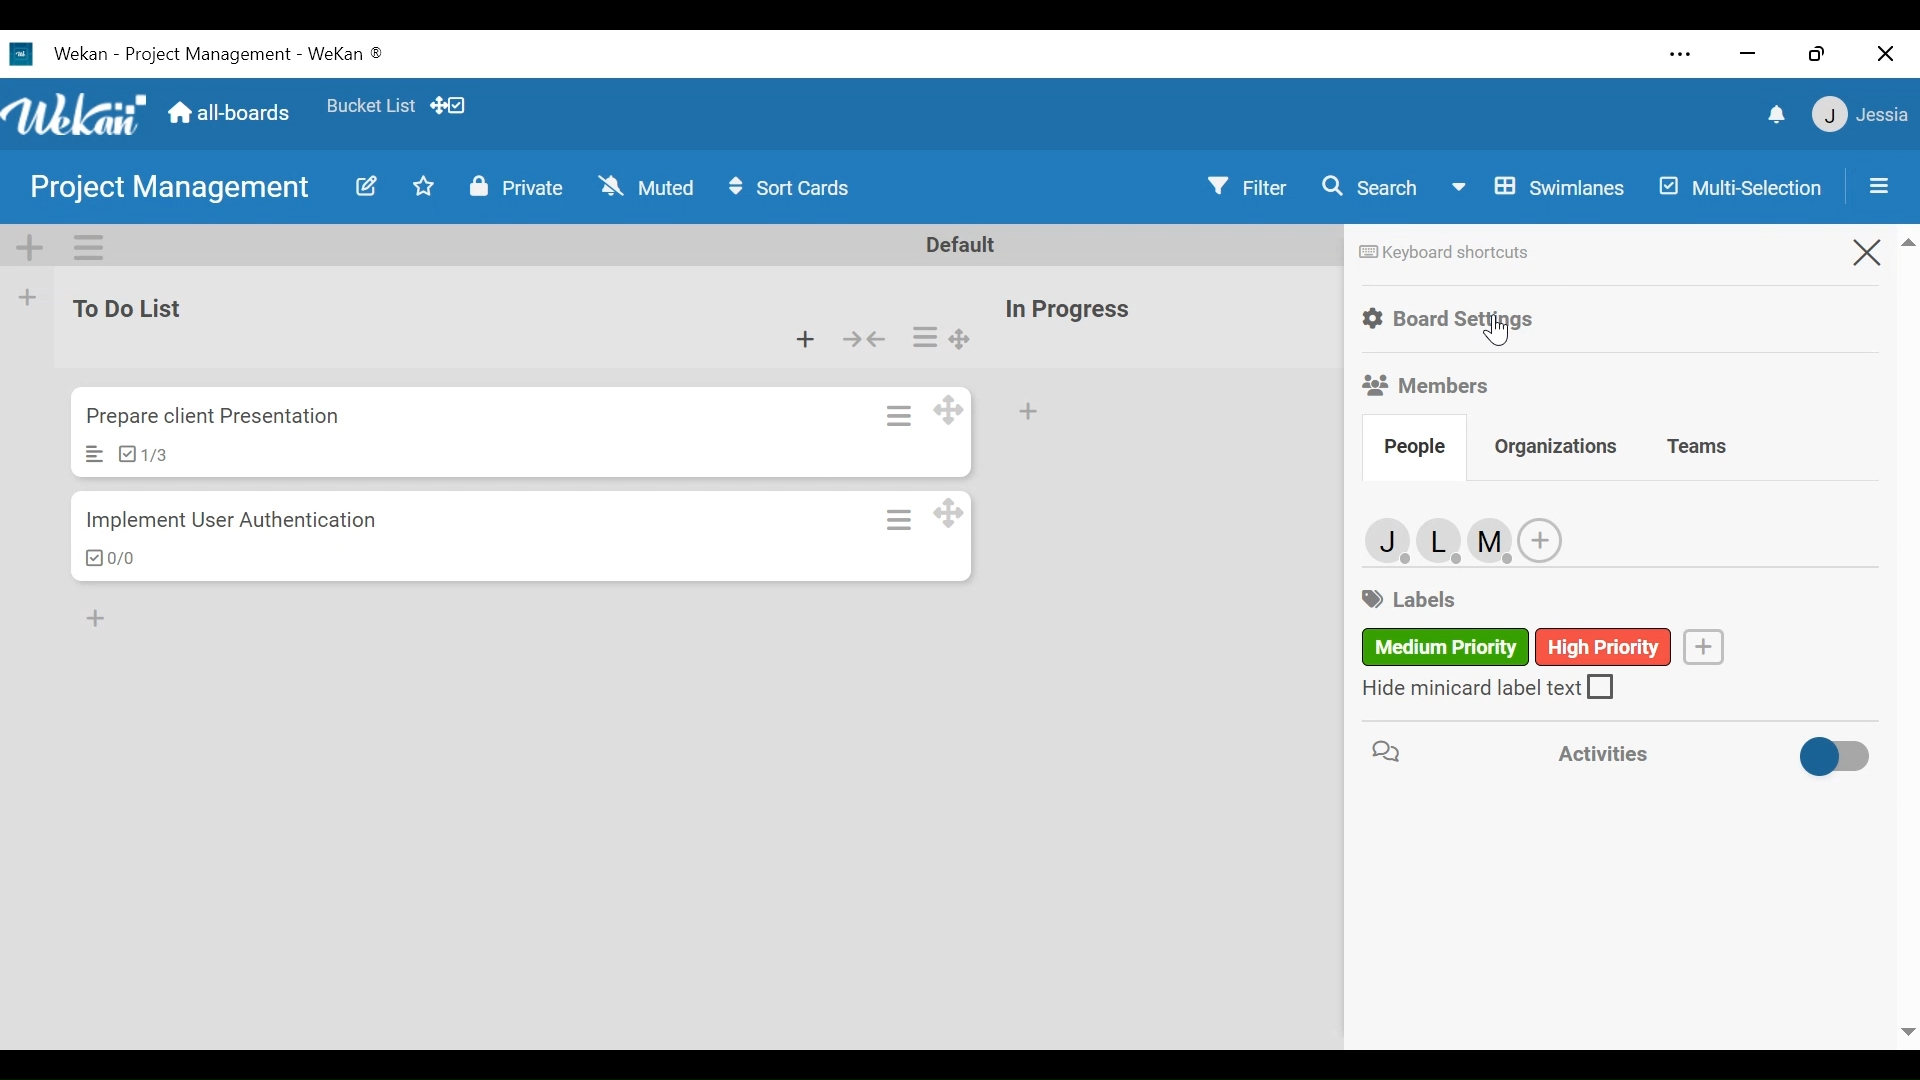 The image size is (1920, 1080). Describe the element at coordinates (454, 106) in the screenshot. I see `Show Desktop drag handles` at that location.